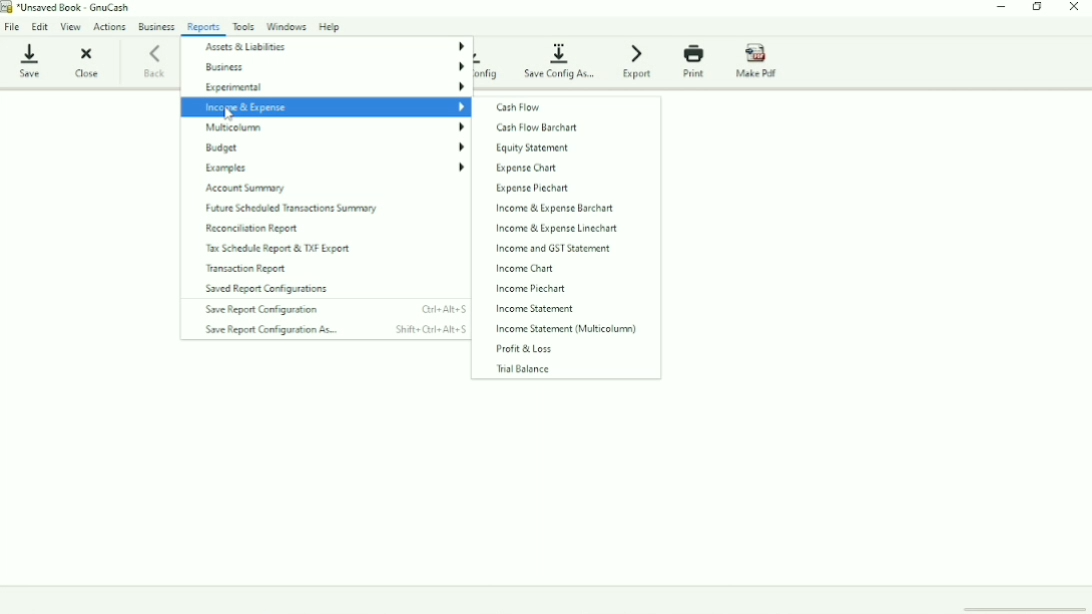 Image resolution: width=1092 pixels, height=614 pixels. What do you see at coordinates (250, 189) in the screenshot?
I see `Account Summary` at bounding box center [250, 189].